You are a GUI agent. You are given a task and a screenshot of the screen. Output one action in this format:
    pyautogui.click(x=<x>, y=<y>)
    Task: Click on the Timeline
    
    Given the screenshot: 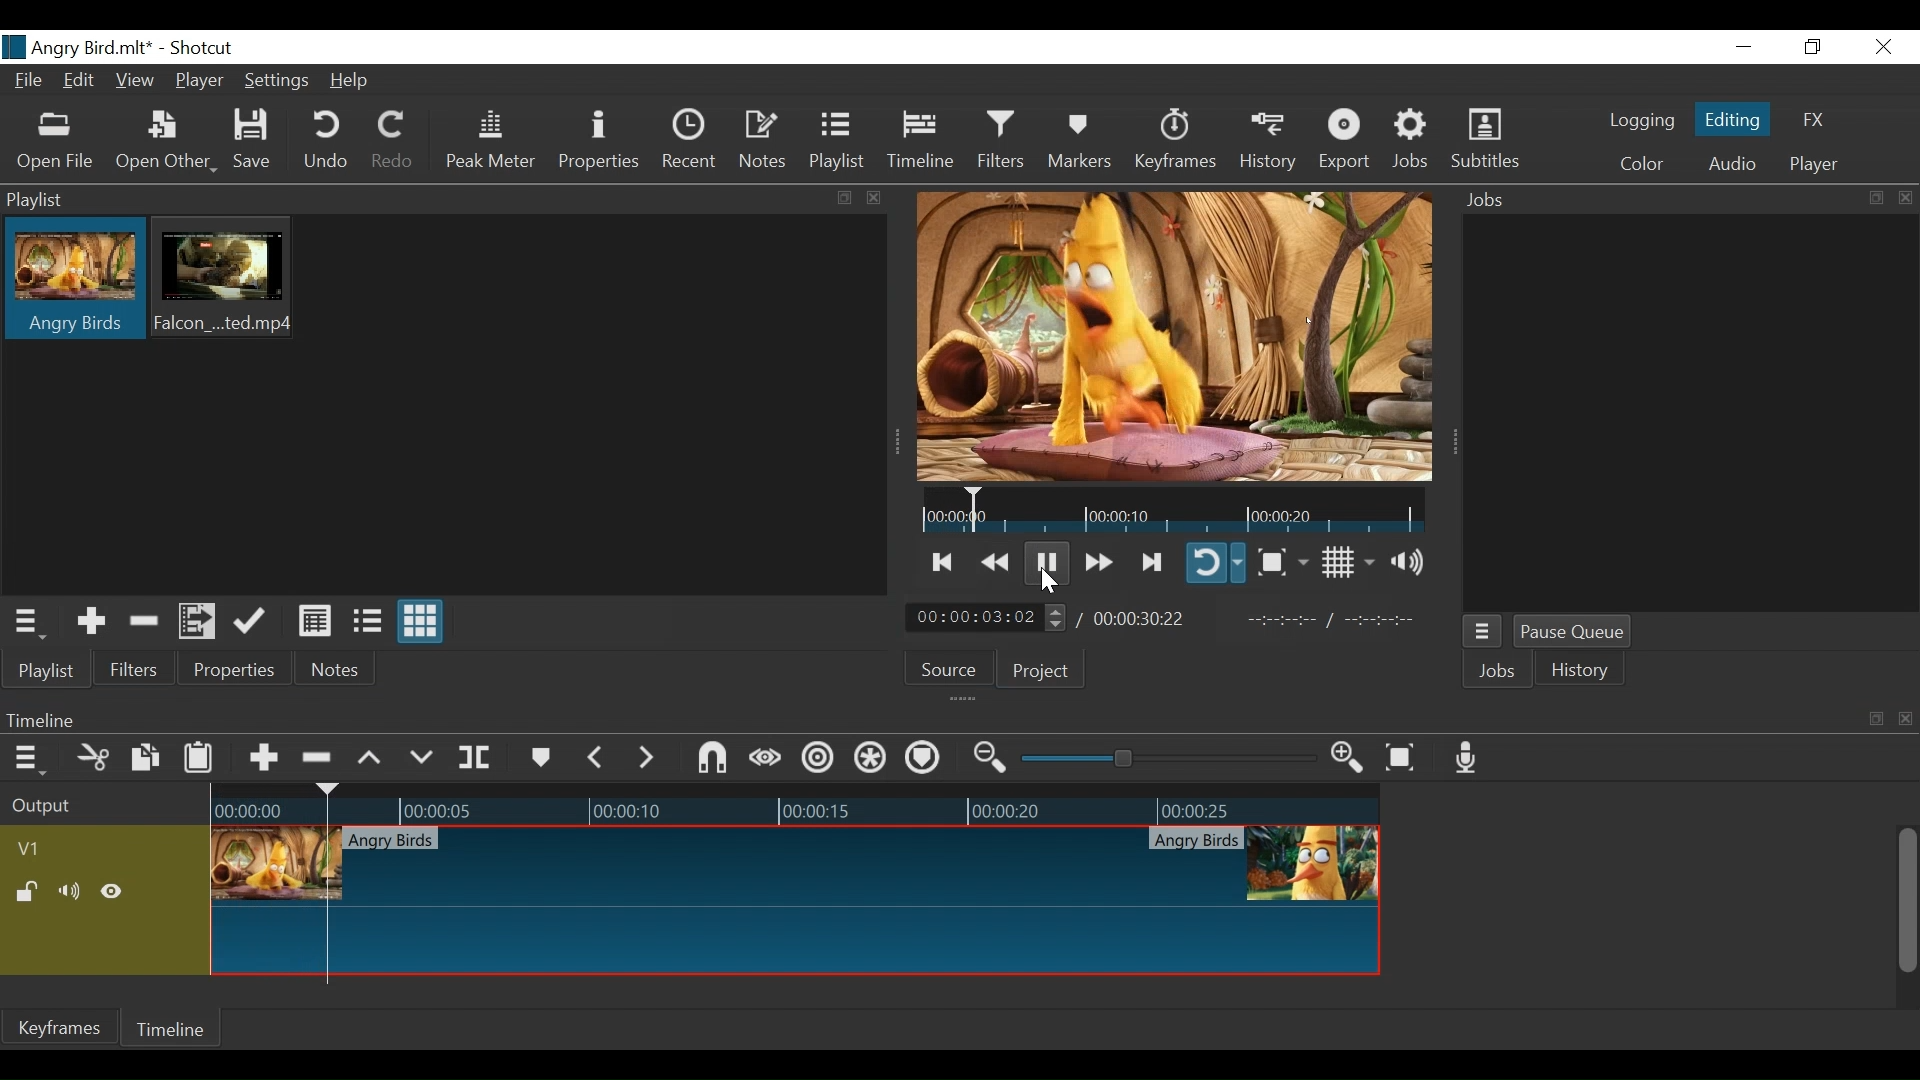 What is the action you would take?
    pyautogui.click(x=179, y=1031)
    